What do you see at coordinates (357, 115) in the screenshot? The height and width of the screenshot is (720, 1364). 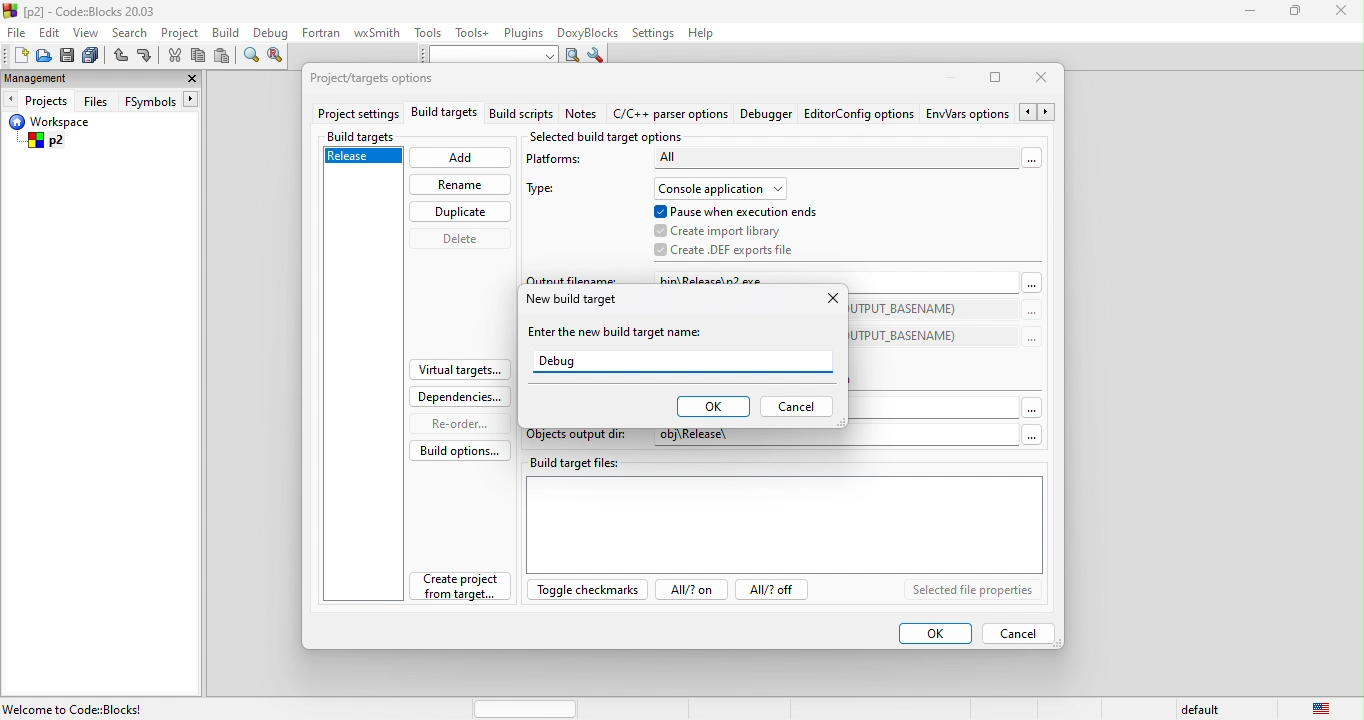 I see `project settings` at bounding box center [357, 115].